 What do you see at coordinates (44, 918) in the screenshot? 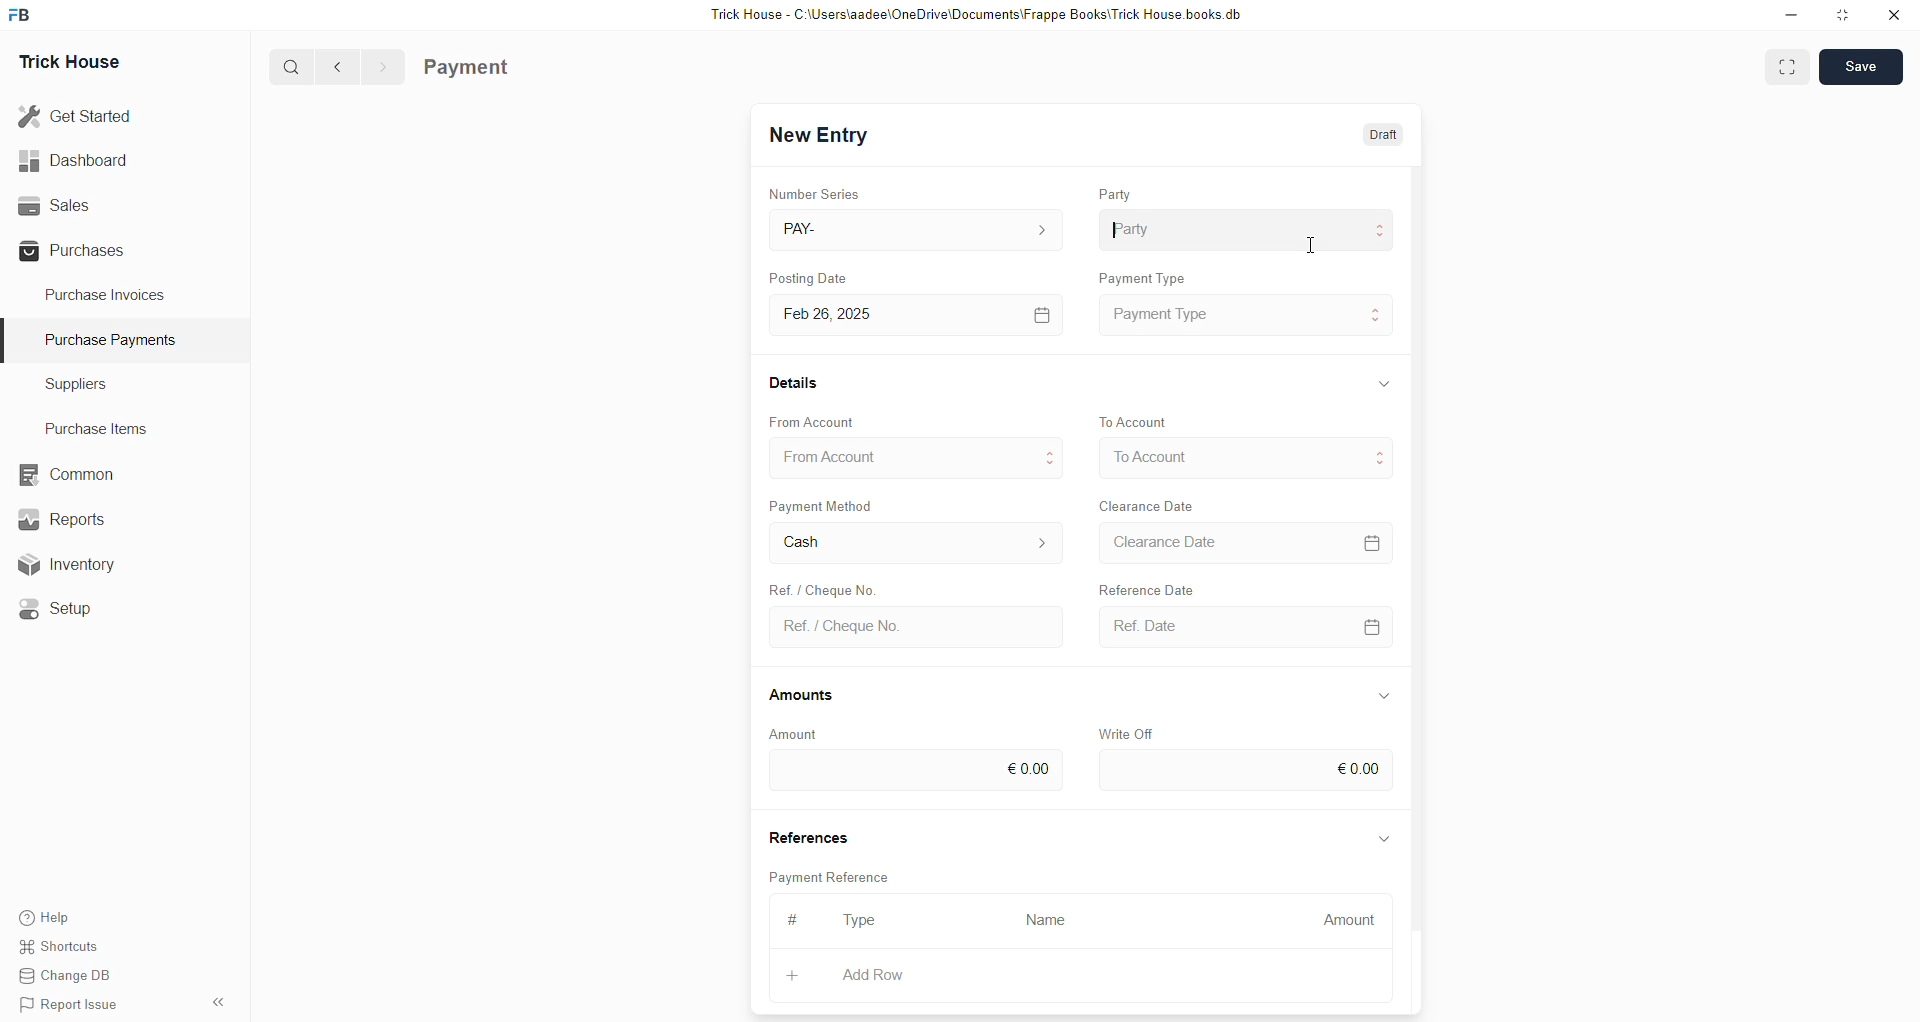
I see `Help` at bounding box center [44, 918].